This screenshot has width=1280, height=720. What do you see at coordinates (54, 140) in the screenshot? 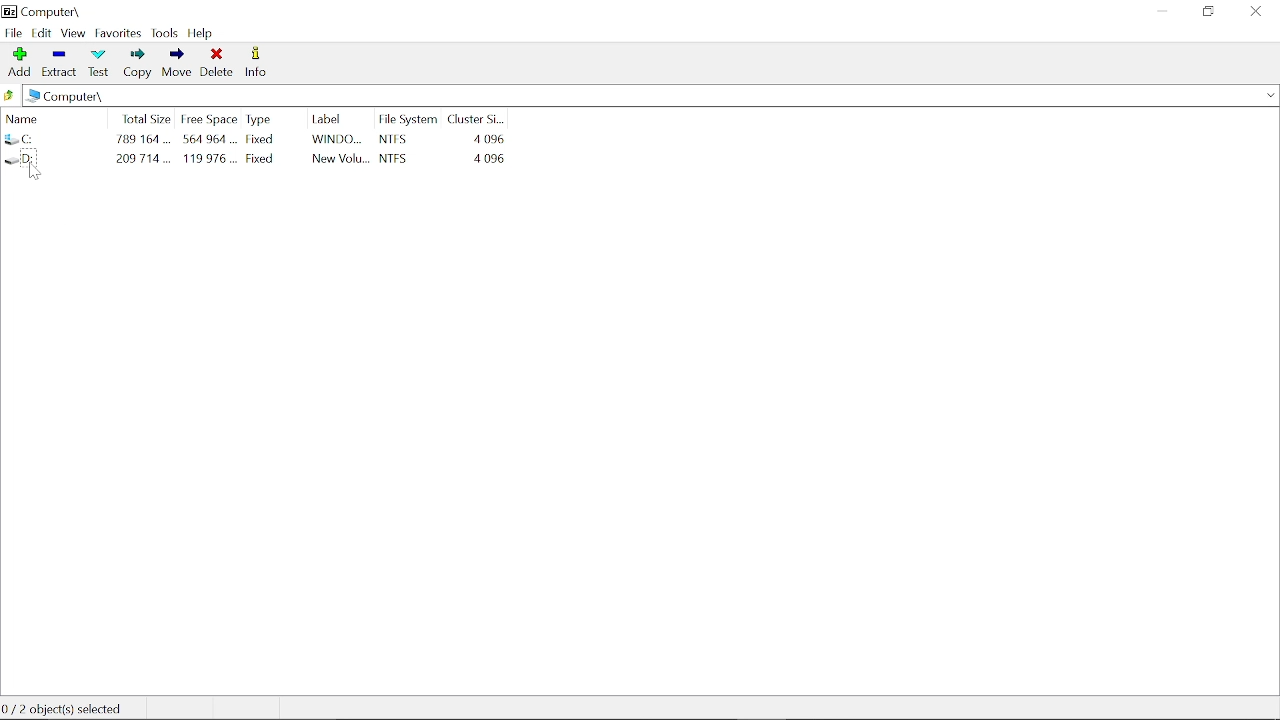
I see `C :` at bounding box center [54, 140].